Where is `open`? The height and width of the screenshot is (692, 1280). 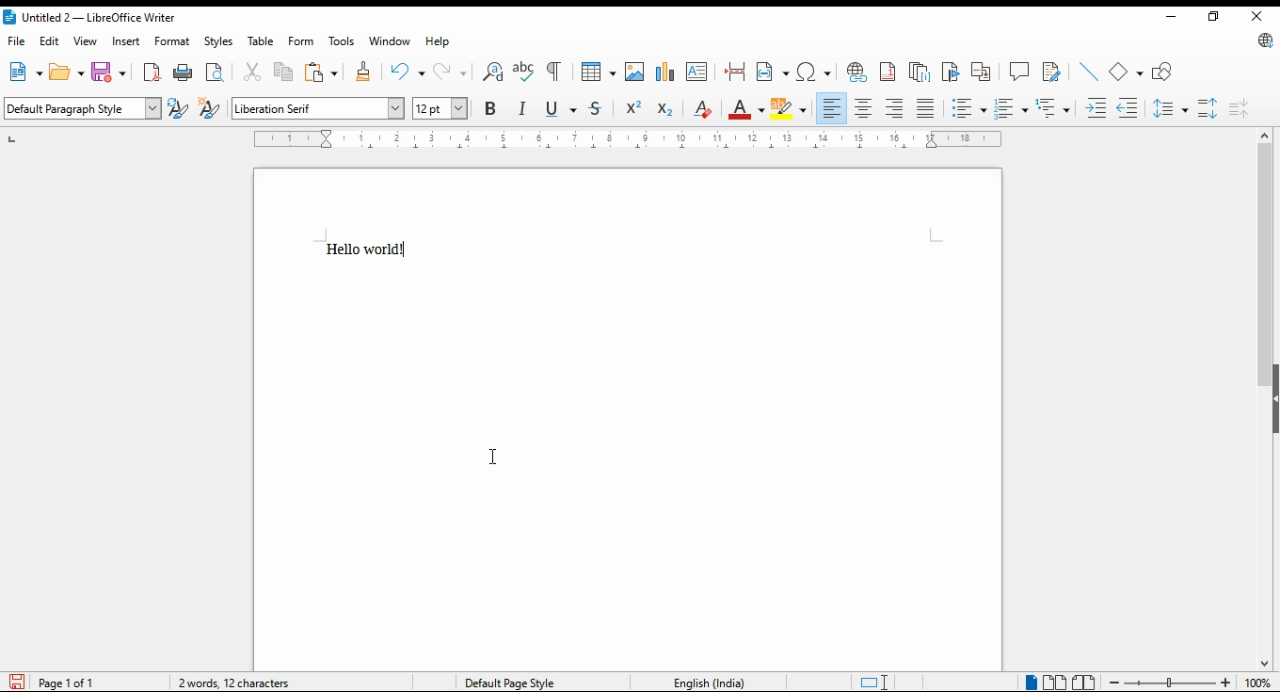
open is located at coordinates (65, 72).